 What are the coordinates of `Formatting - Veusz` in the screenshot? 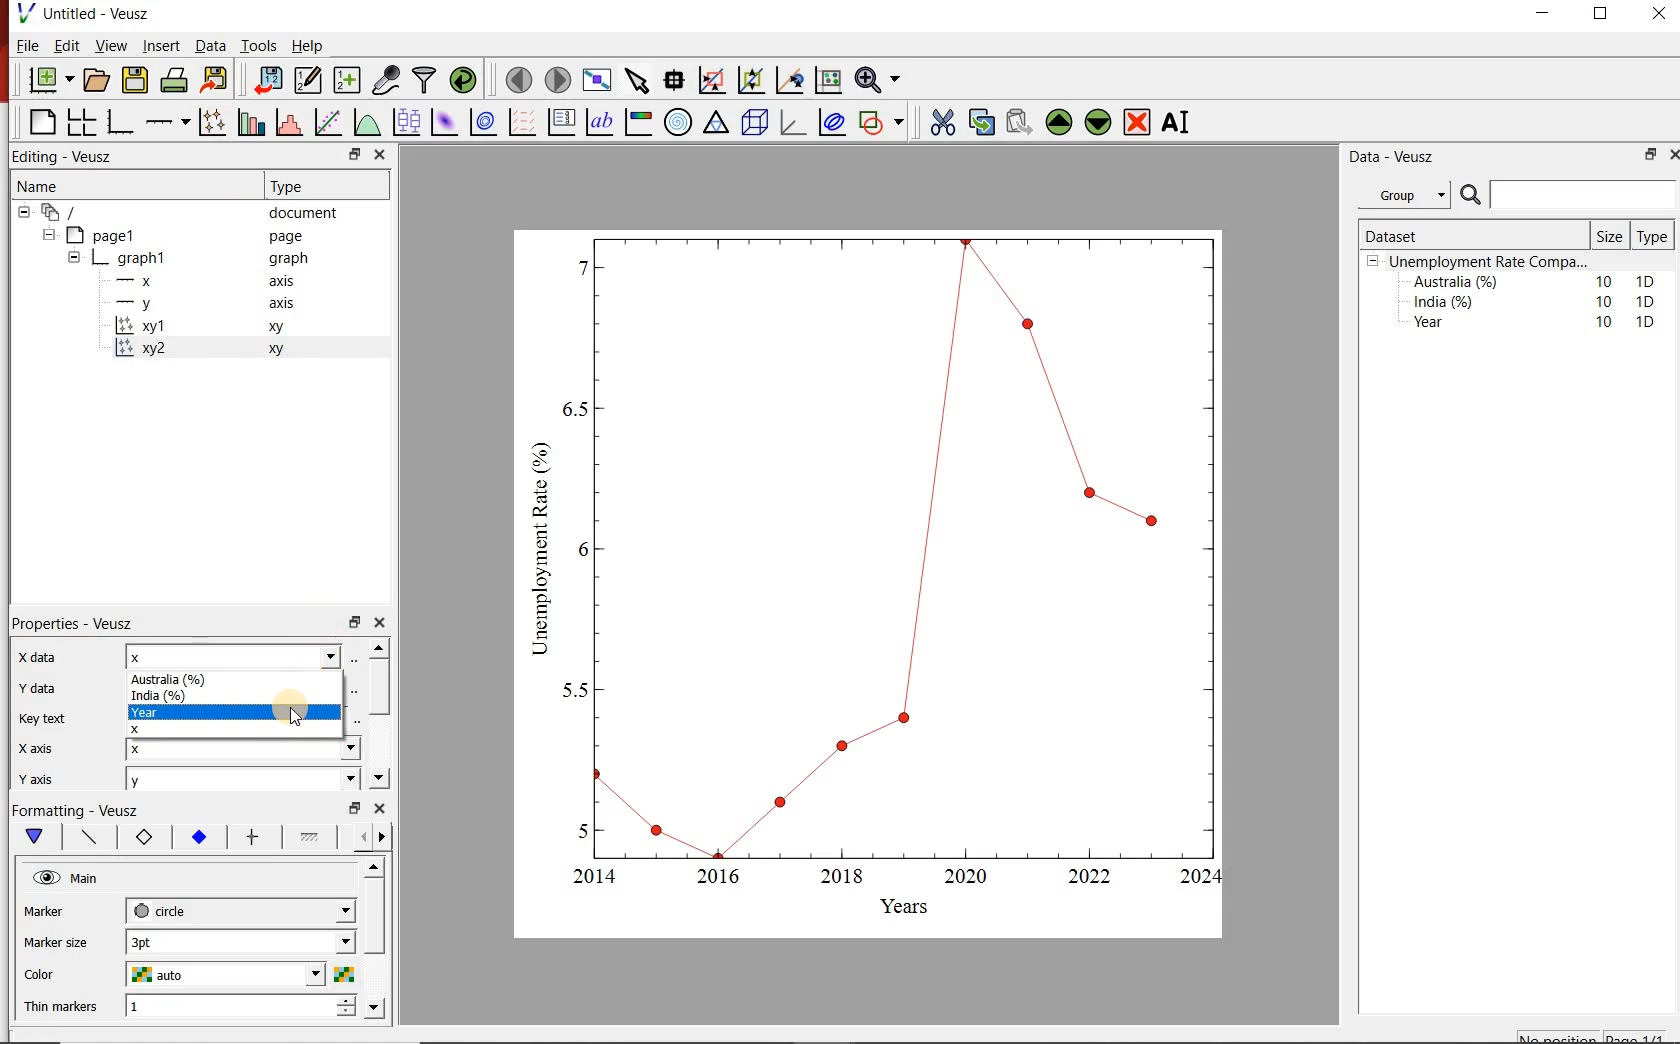 It's located at (75, 808).